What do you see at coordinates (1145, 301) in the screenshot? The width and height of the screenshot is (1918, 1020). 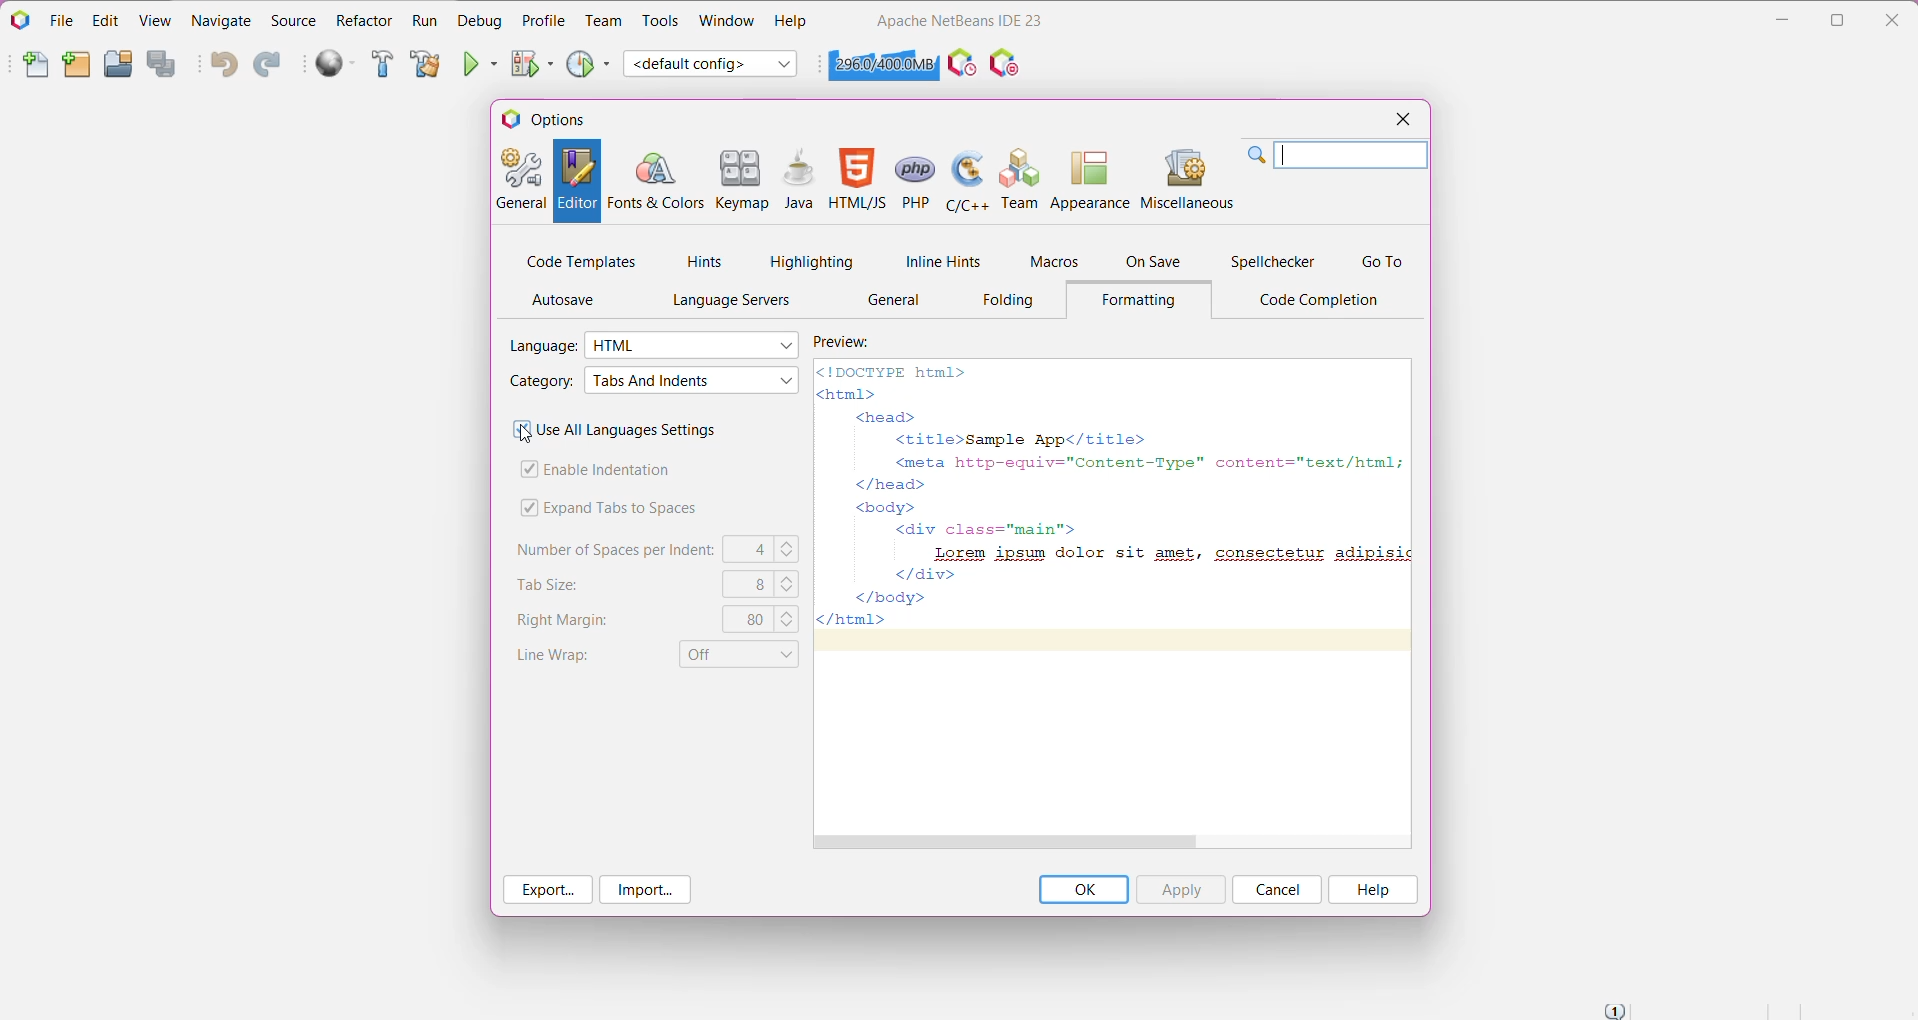 I see `Formatting Tab opened` at bounding box center [1145, 301].